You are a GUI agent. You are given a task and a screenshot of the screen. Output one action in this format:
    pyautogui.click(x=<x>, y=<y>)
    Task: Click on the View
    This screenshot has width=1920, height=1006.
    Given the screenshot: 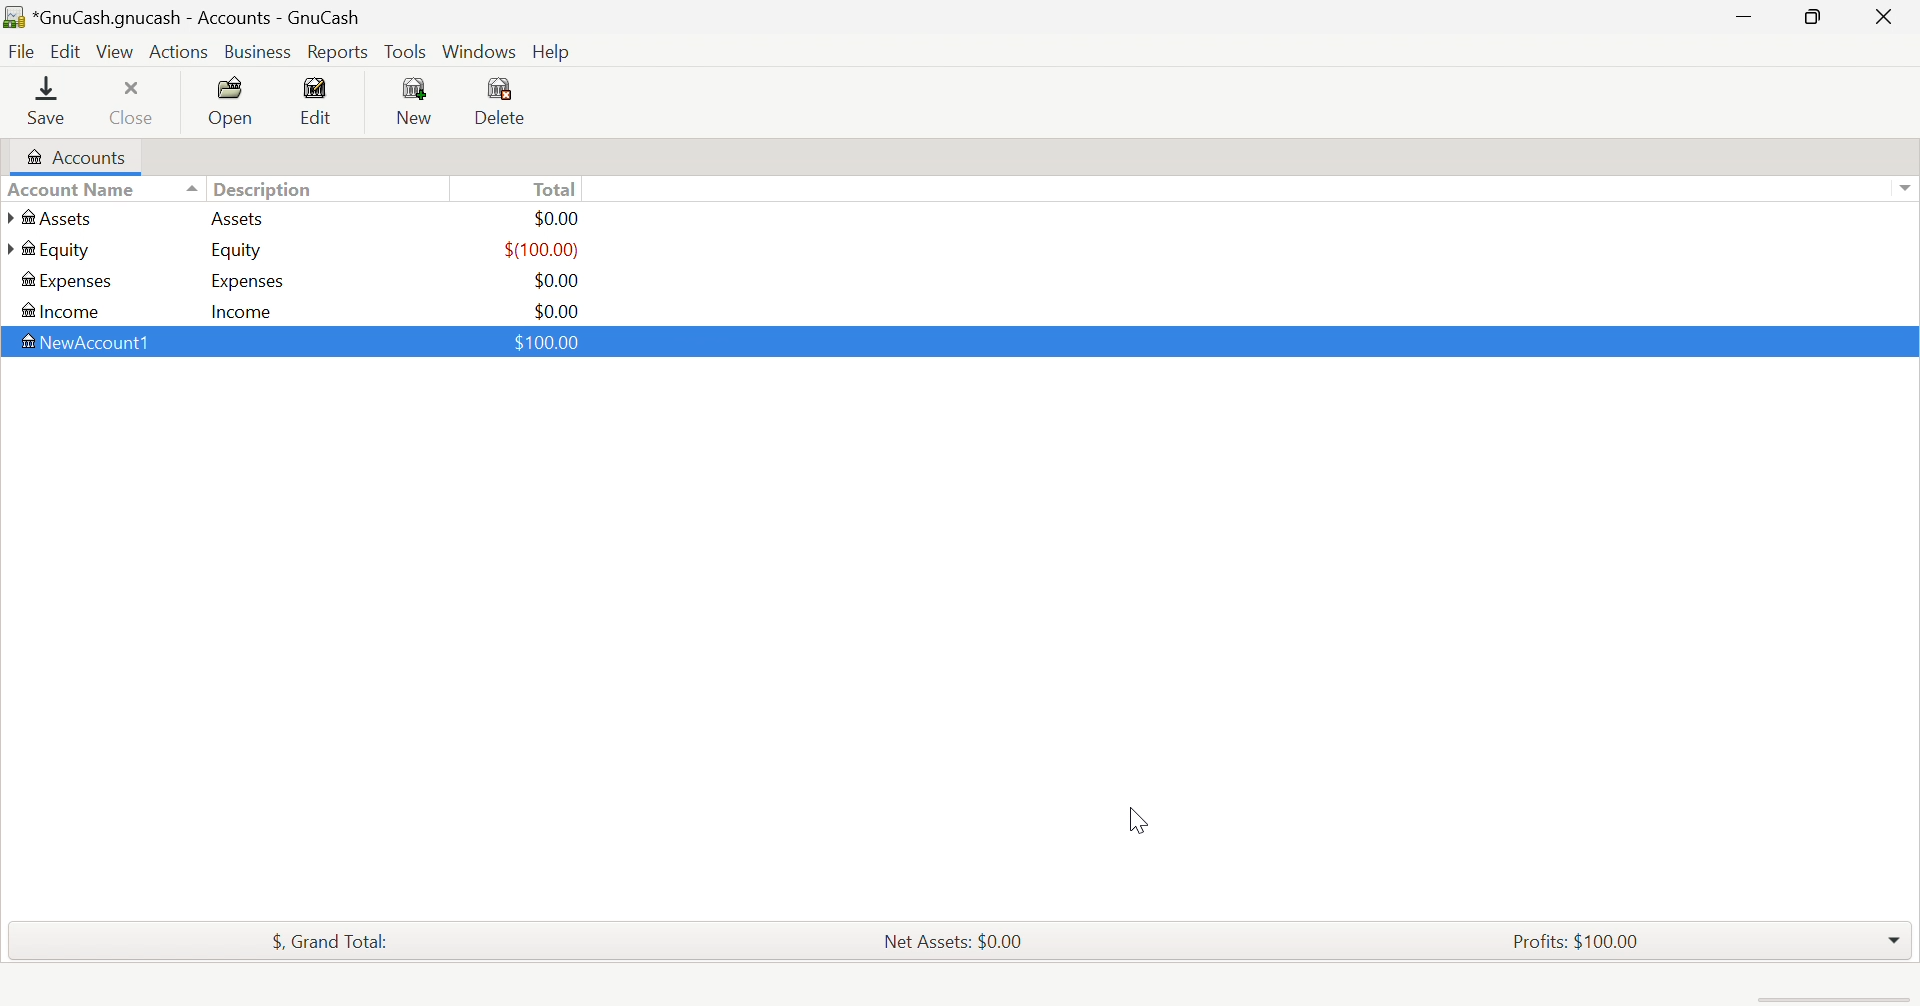 What is the action you would take?
    pyautogui.click(x=115, y=50)
    